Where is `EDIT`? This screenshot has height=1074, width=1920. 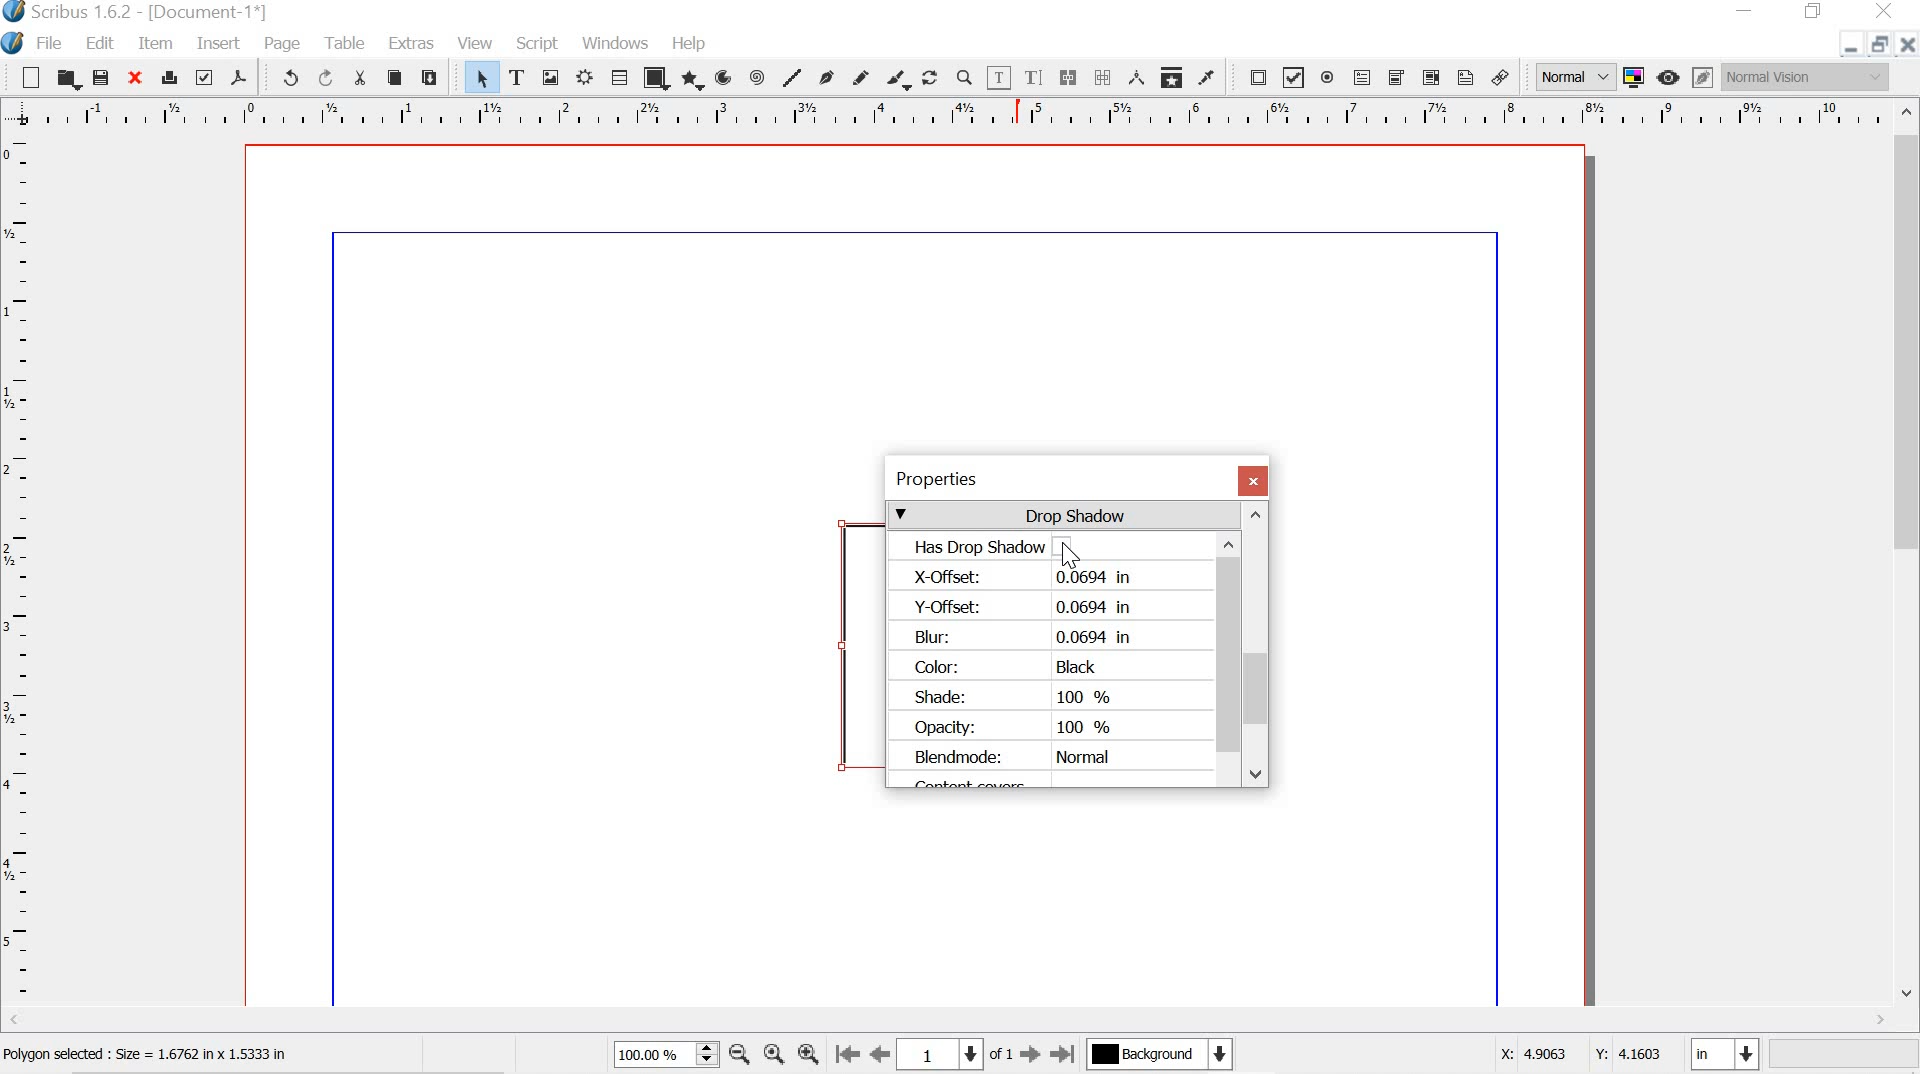 EDIT is located at coordinates (103, 44).